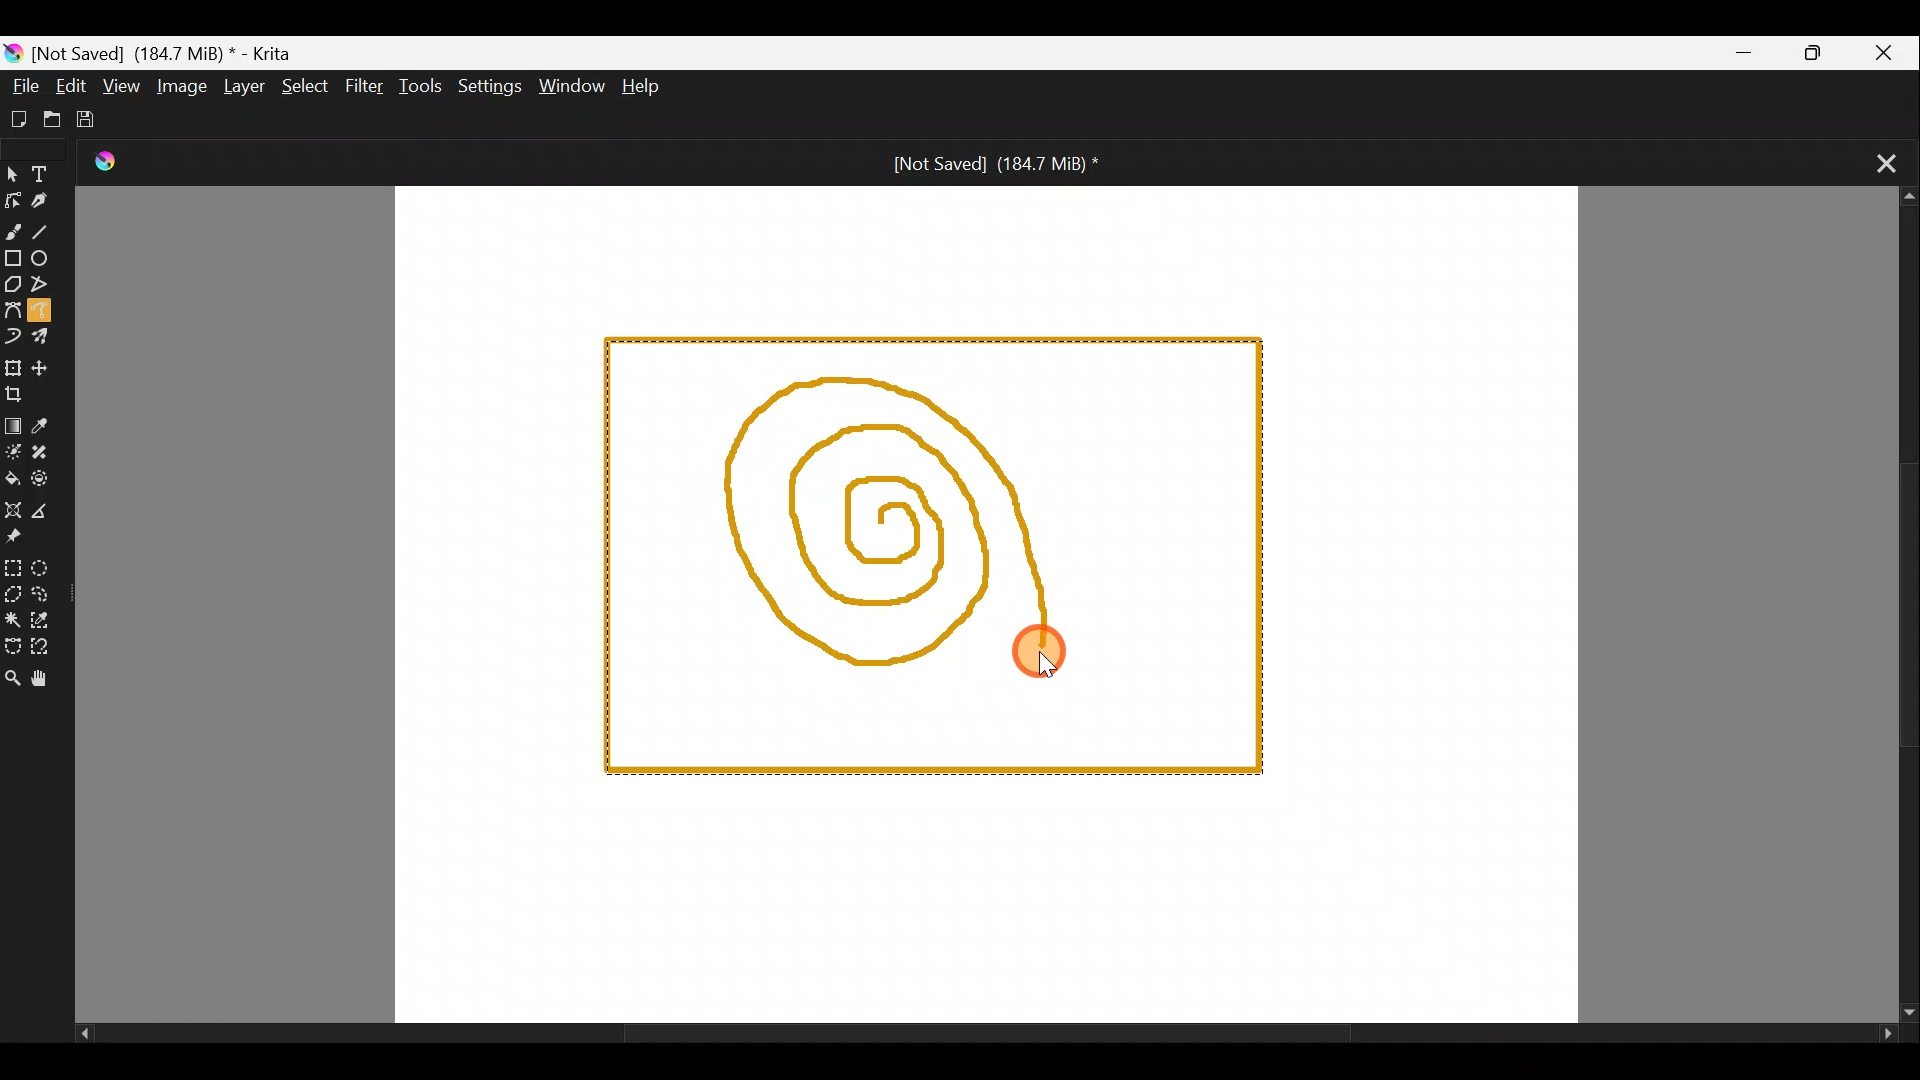 This screenshot has width=1920, height=1080. I want to click on Freehand selection tool, so click(52, 597).